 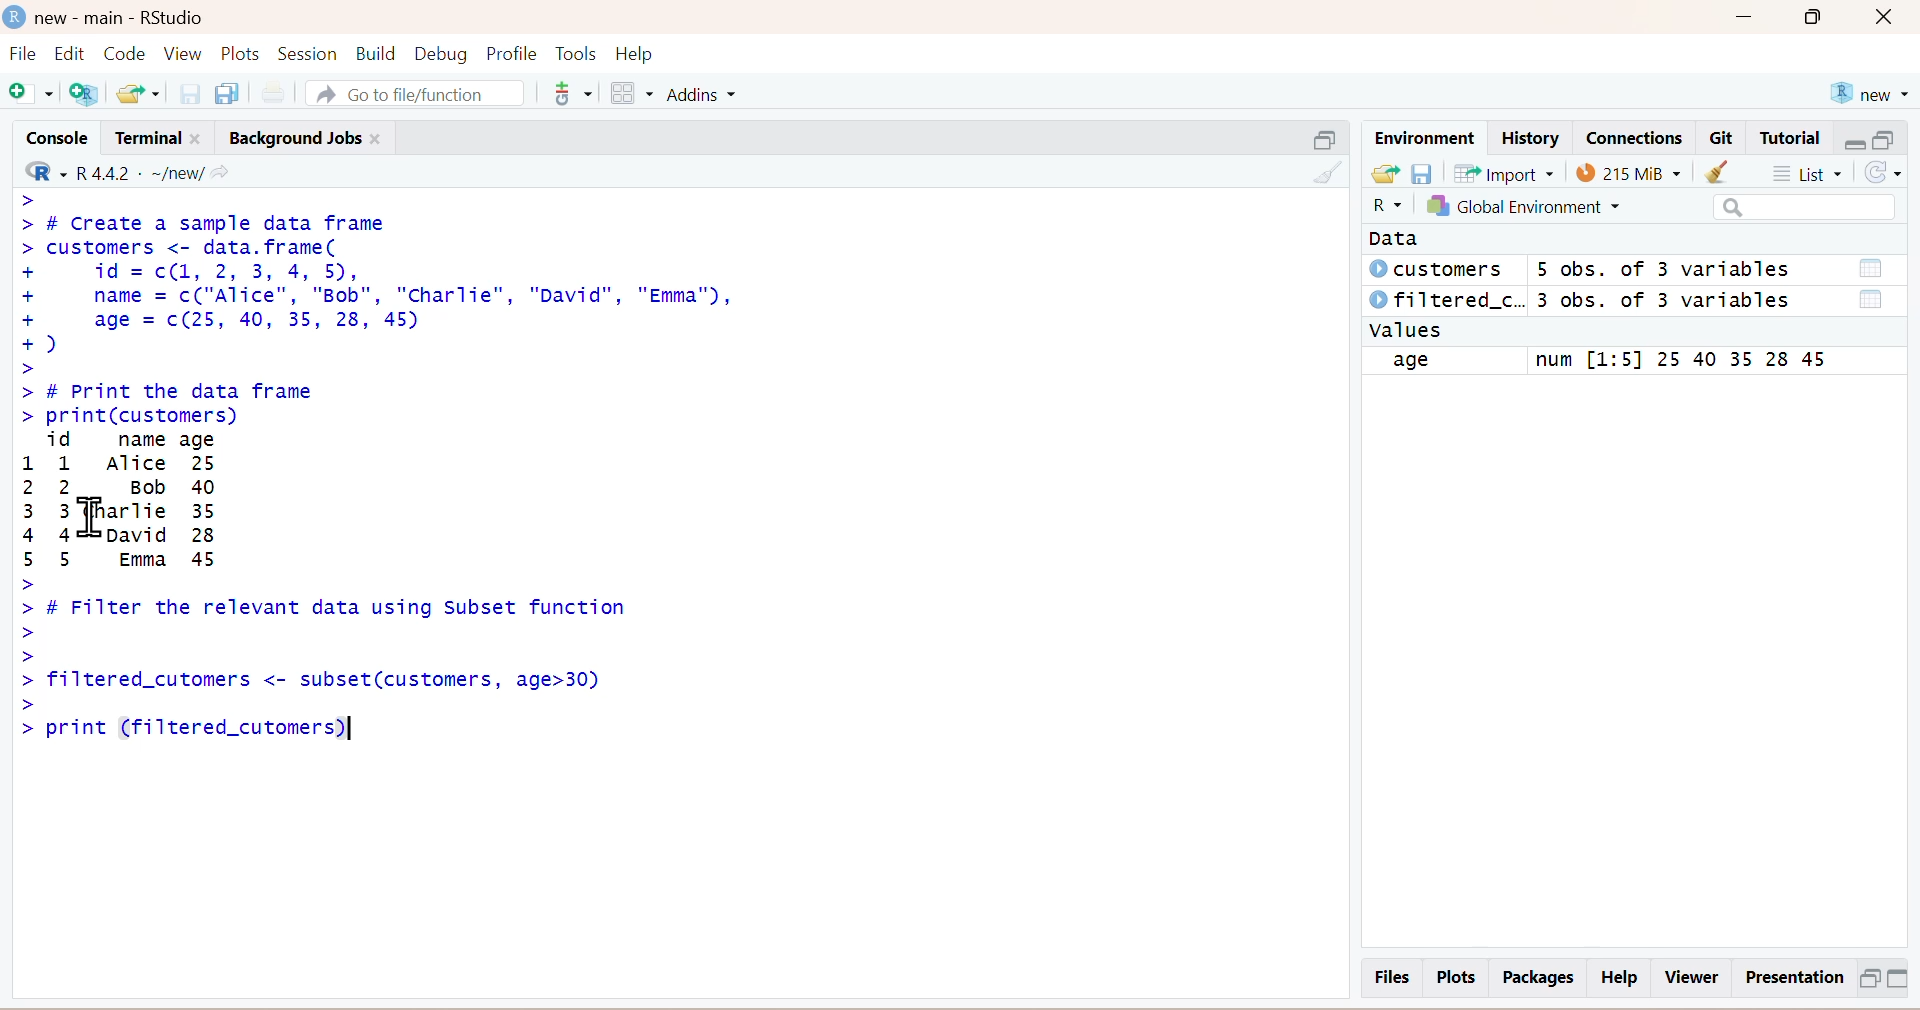 I want to click on  Environment, so click(x=1423, y=136).